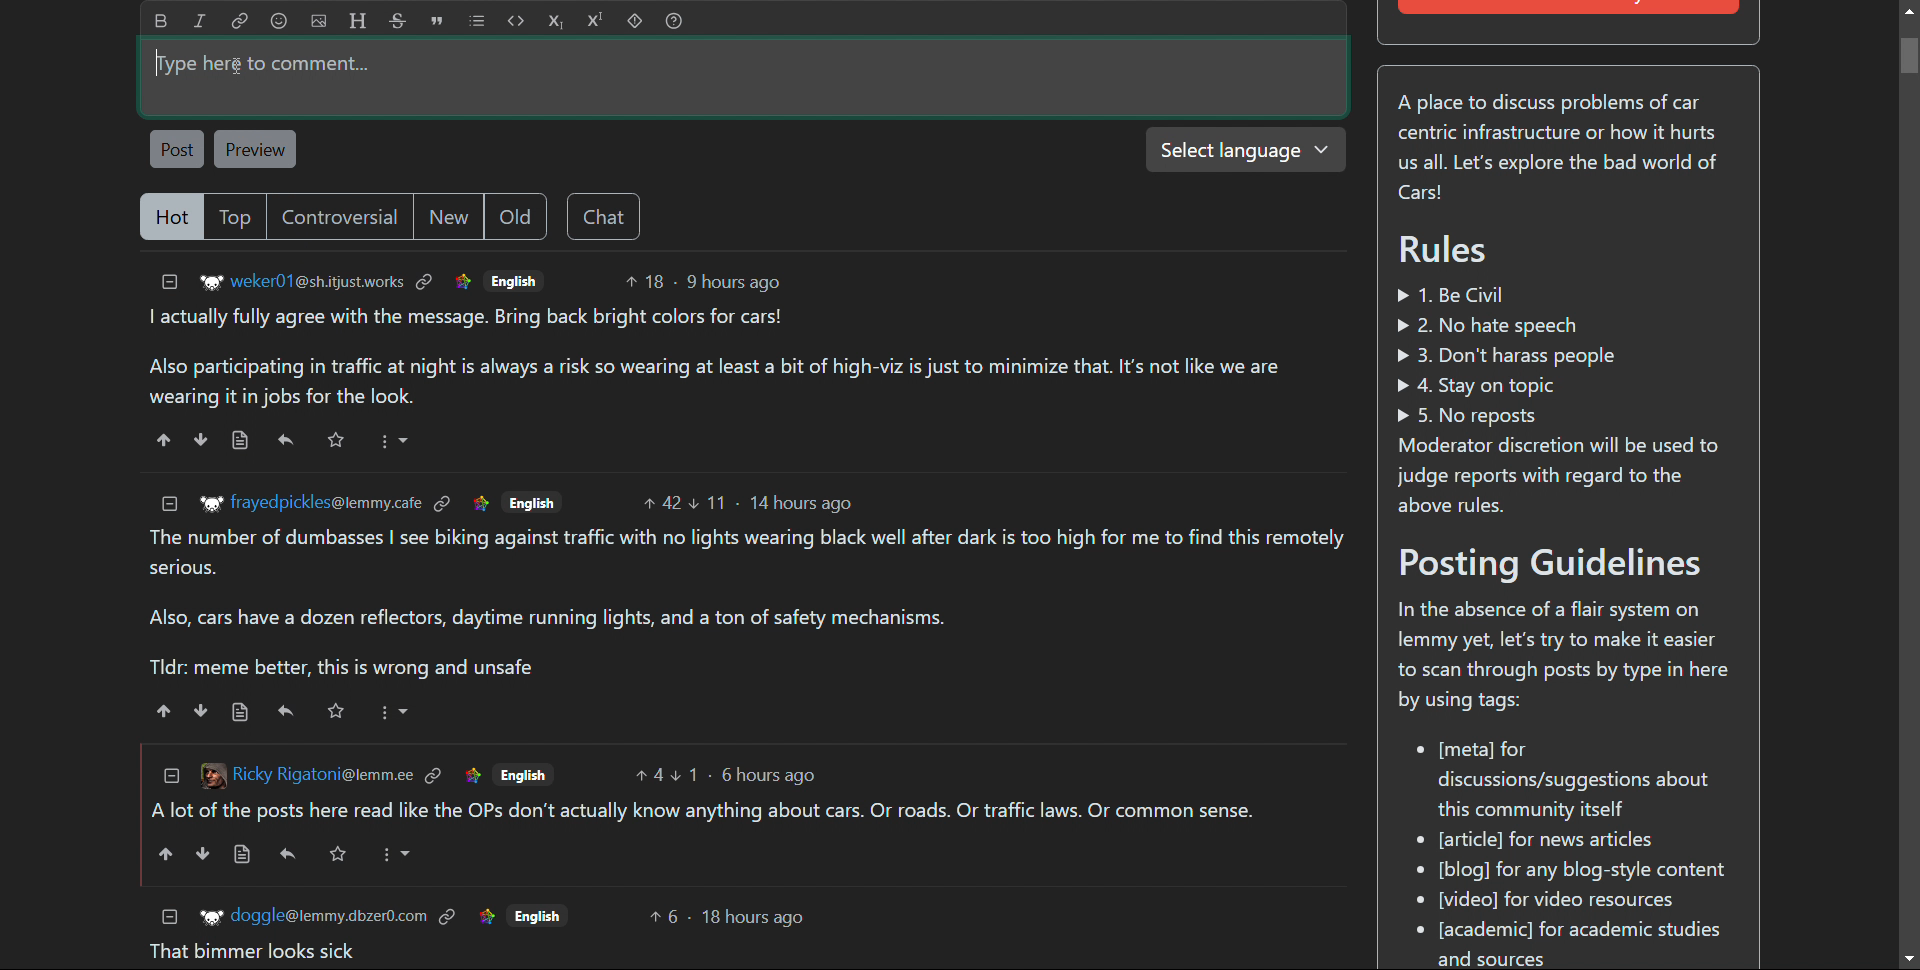 This screenshot has width=1920, height=970. What do you see at coordinates (663, 500) in the screenshot?
I see `upvotes 42` at bounding box center [663, 500].